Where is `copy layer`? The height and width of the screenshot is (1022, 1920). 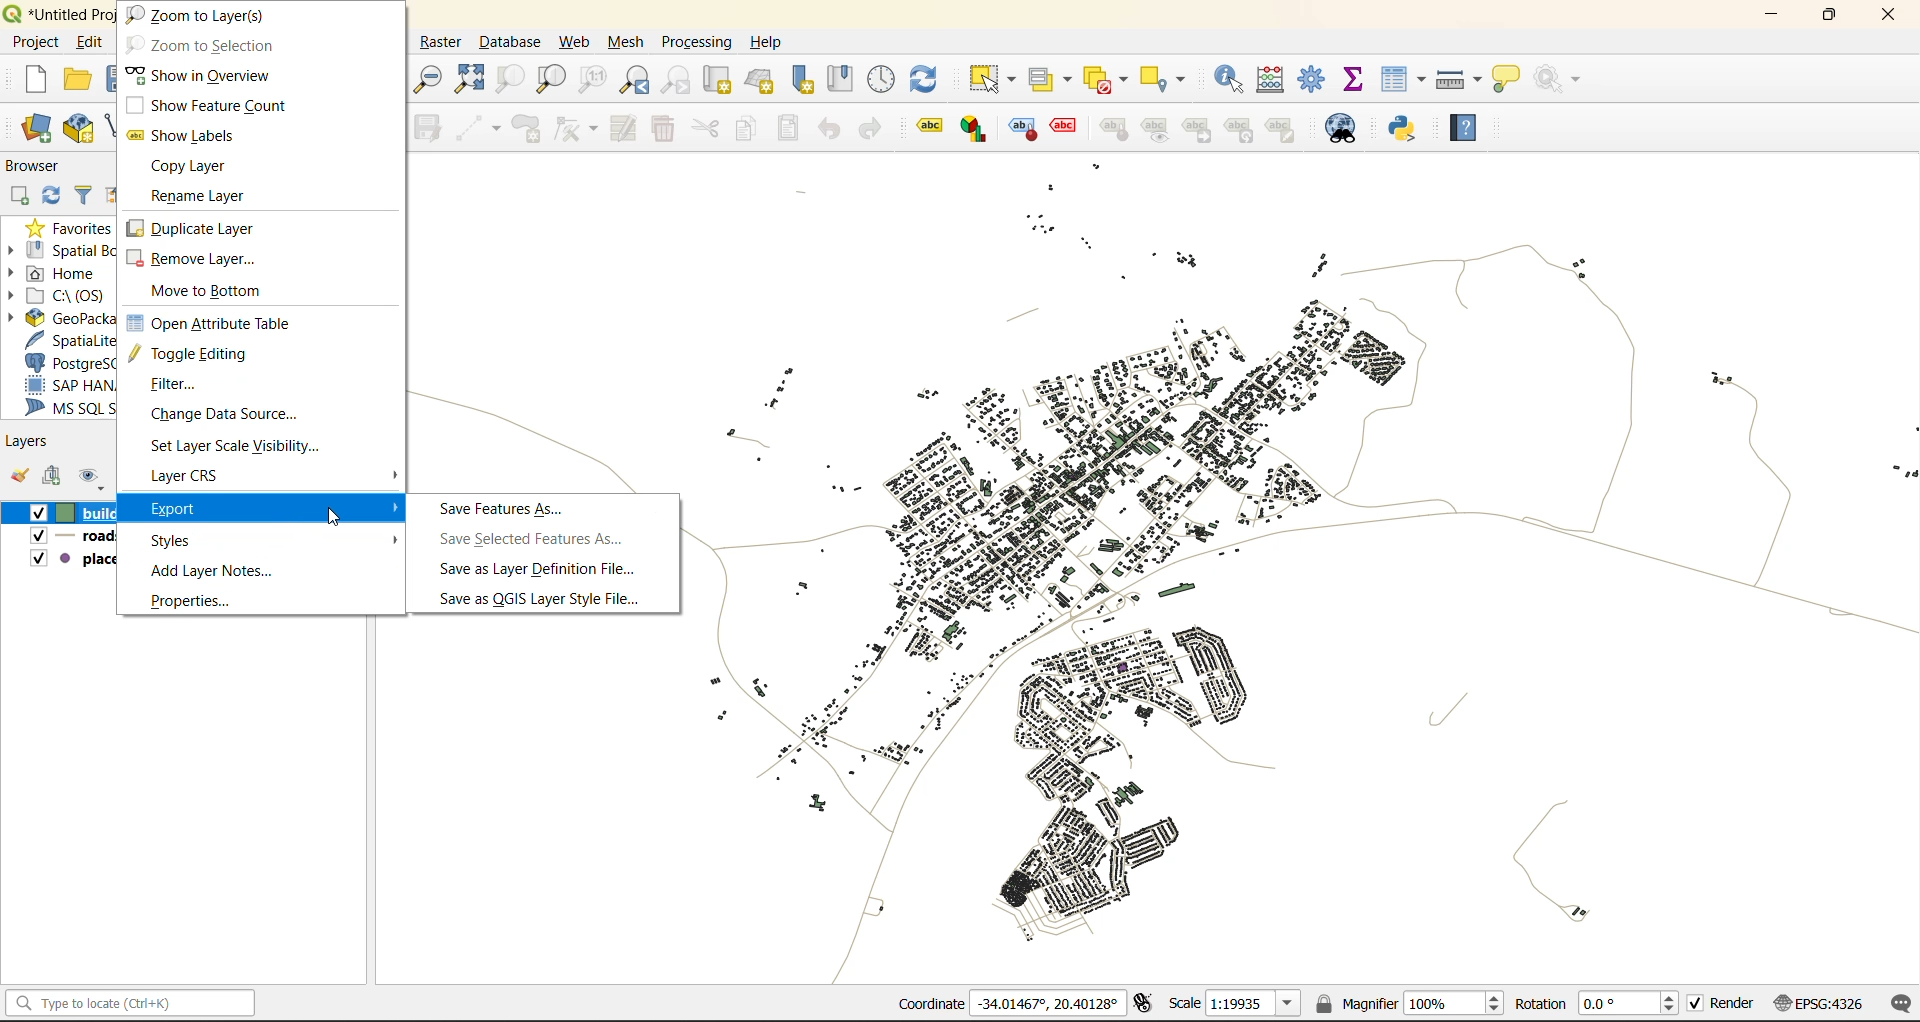 copy layer is located at coordinates (206, 169).